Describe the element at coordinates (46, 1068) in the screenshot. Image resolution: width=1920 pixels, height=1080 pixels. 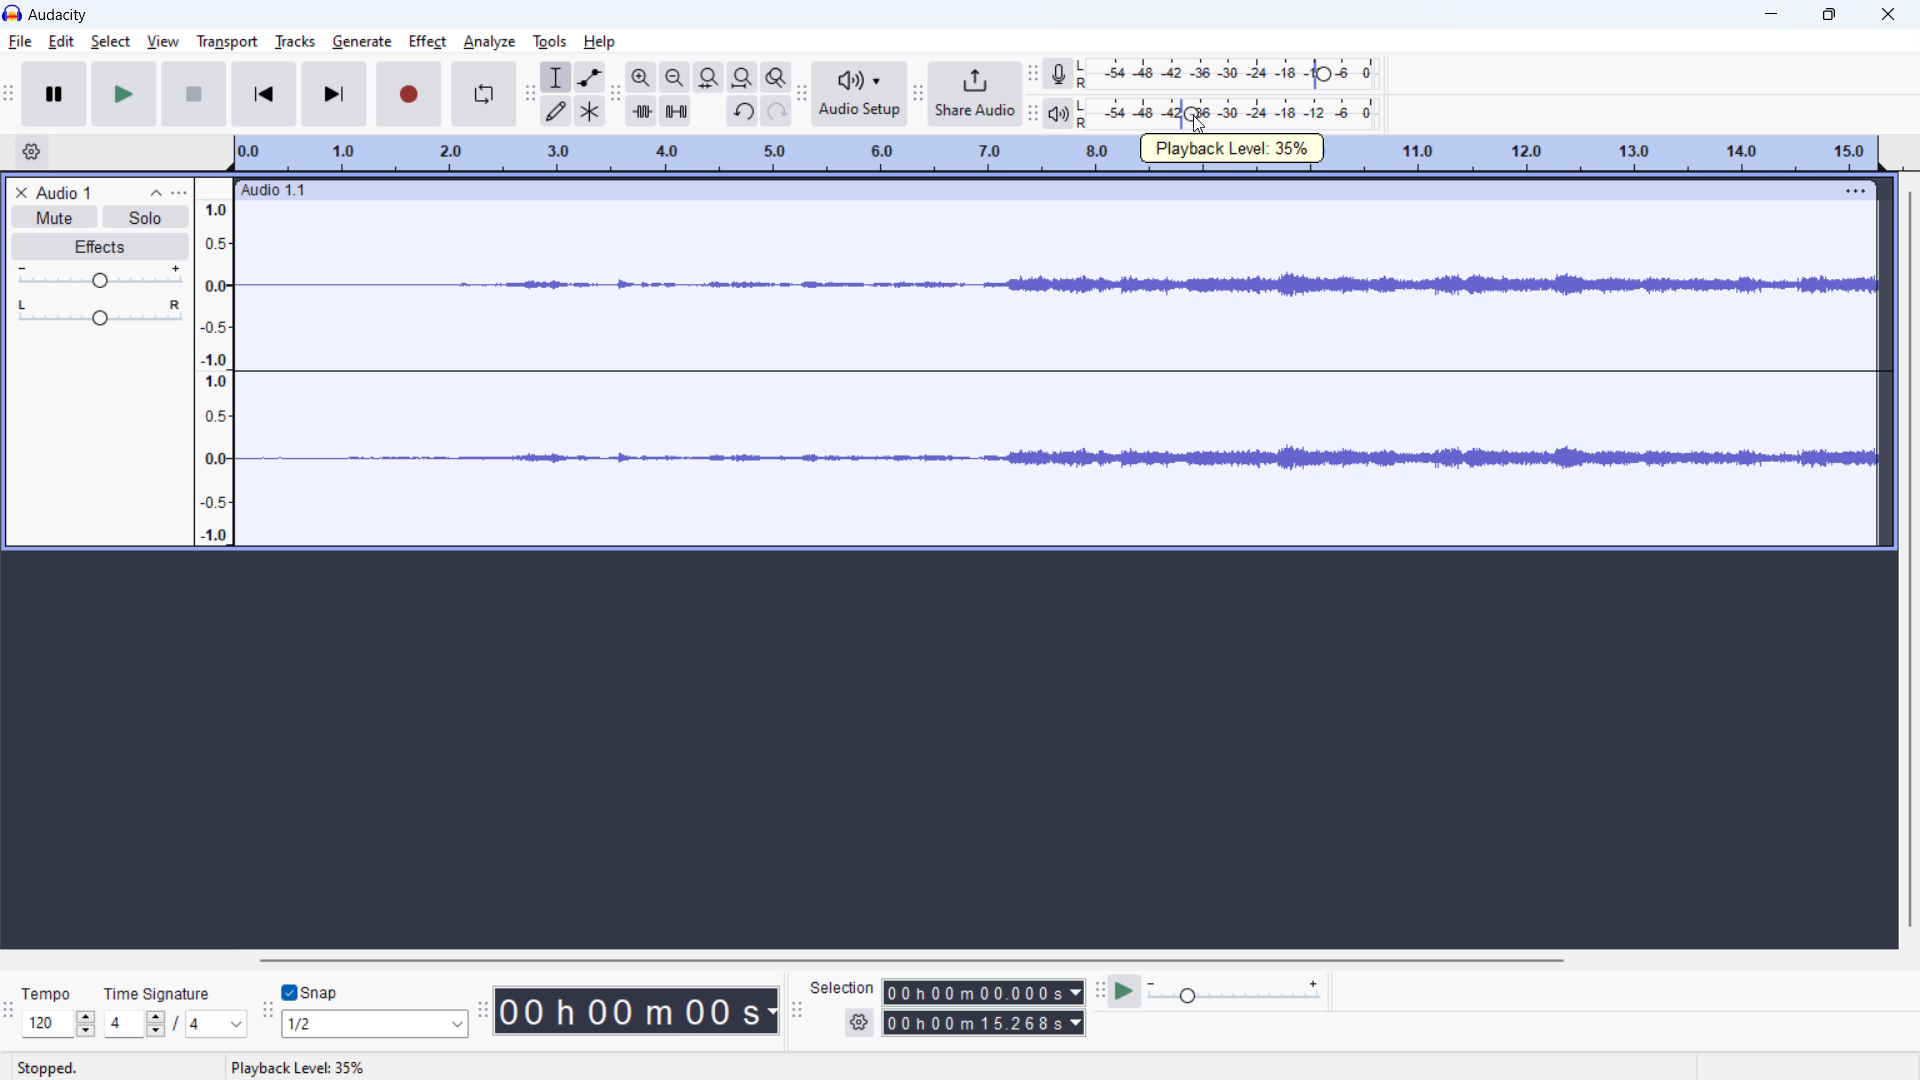
I see `Stopped` at that location.